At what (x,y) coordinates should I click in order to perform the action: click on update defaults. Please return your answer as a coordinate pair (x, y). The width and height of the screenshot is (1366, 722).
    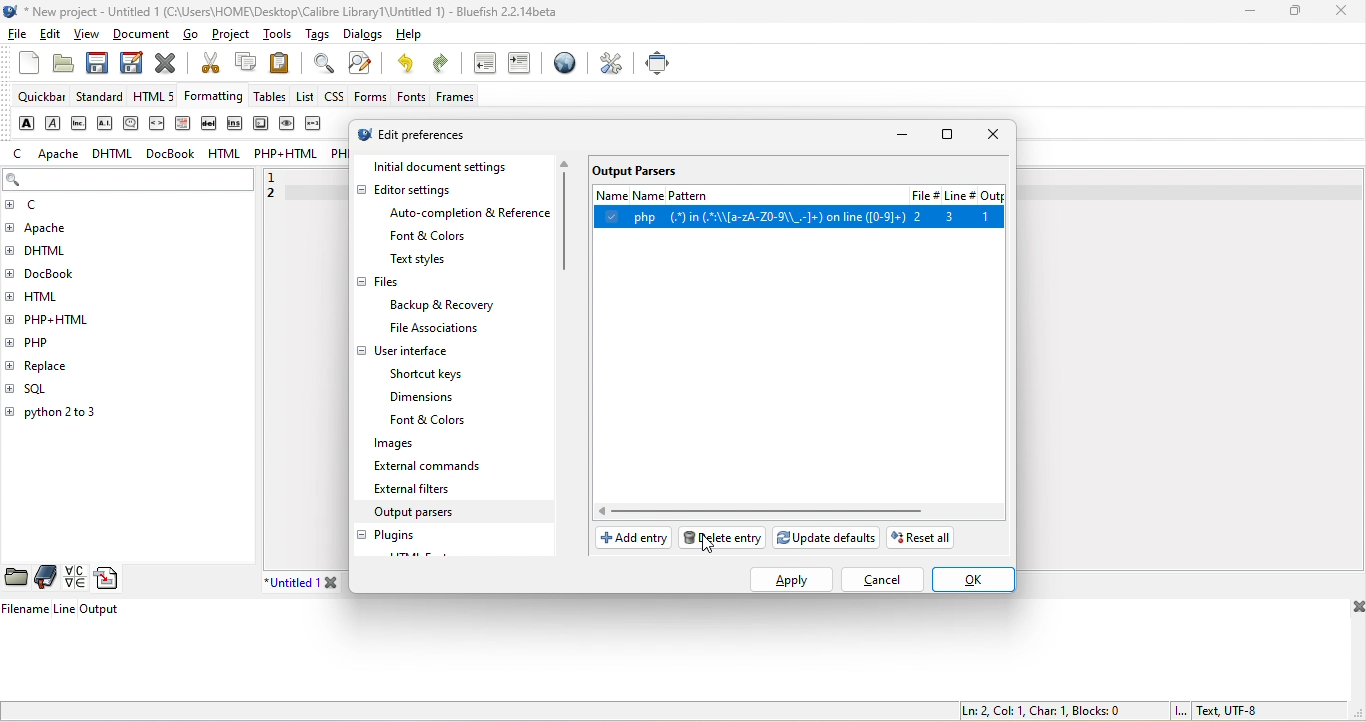
    Looking at the image, I should click on (829, 536).